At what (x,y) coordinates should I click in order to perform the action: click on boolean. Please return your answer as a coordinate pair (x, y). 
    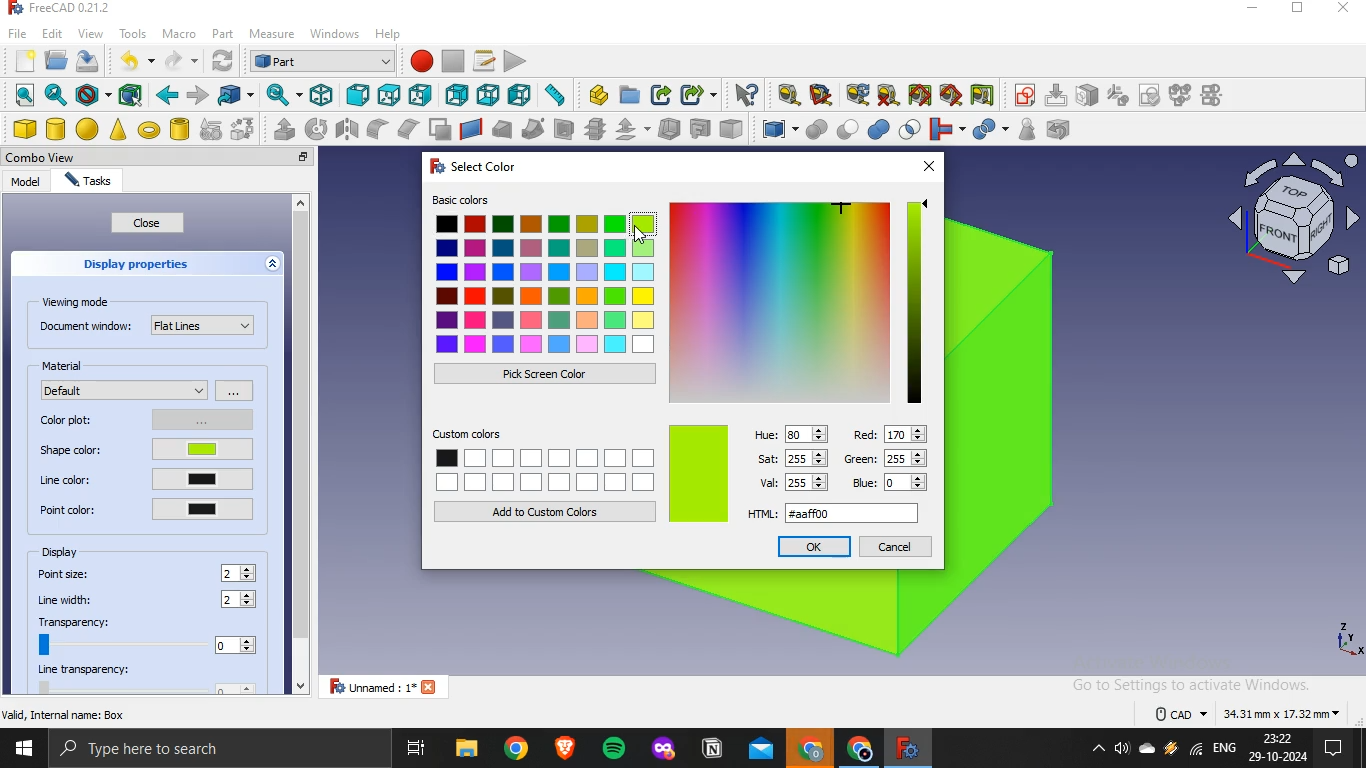
    Looking at the image, I should click on (816, 129).